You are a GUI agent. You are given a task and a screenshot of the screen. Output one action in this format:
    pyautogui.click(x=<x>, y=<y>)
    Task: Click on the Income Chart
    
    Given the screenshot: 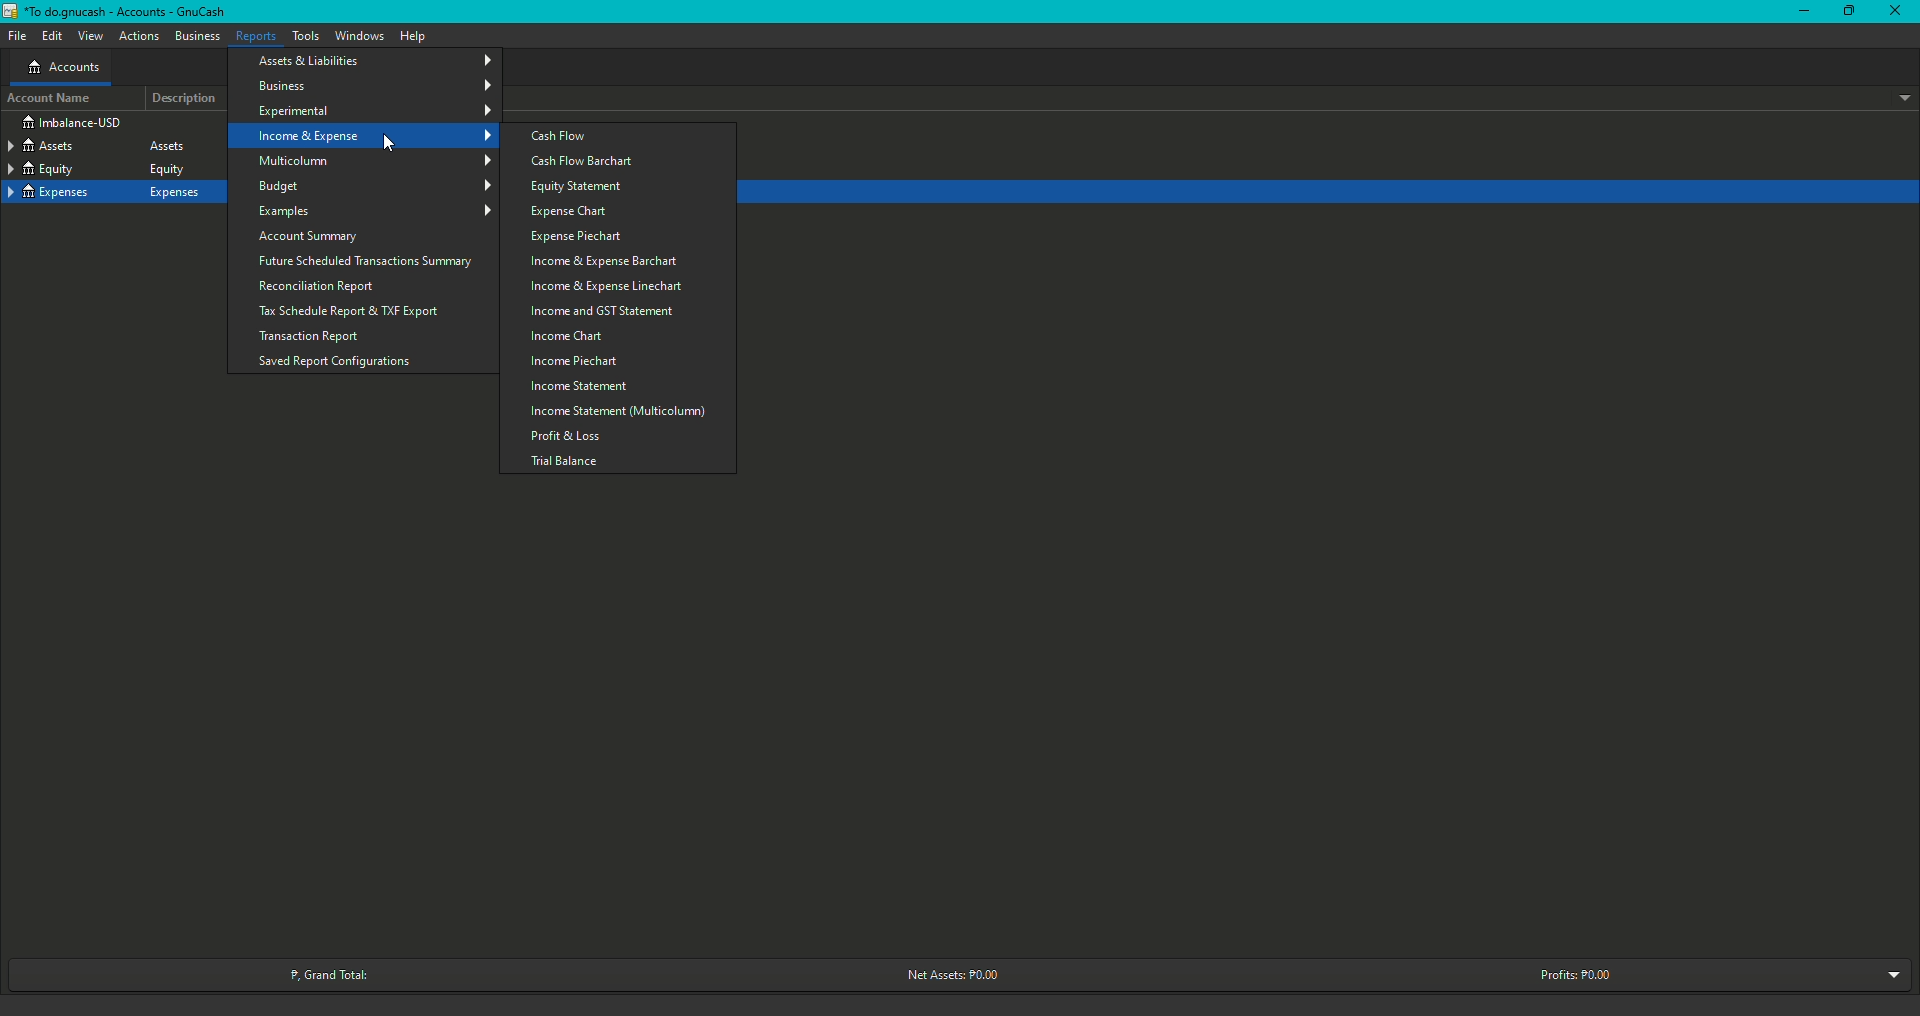 What is the action you would take?
    pyautogui.click(x=565, y=338)
    